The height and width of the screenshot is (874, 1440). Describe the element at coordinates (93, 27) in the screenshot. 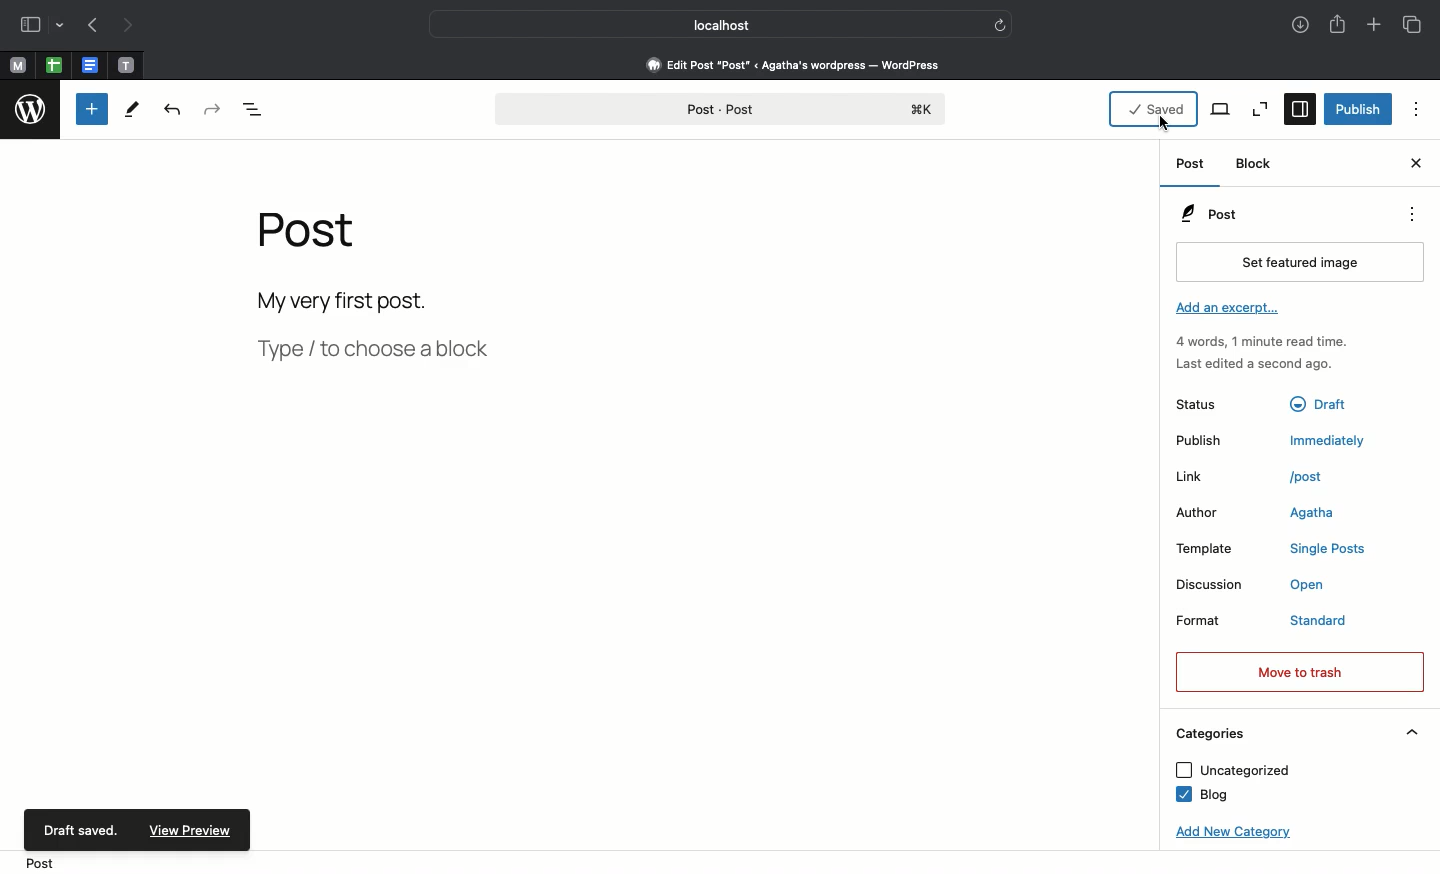

I see `Previous page` at that location.